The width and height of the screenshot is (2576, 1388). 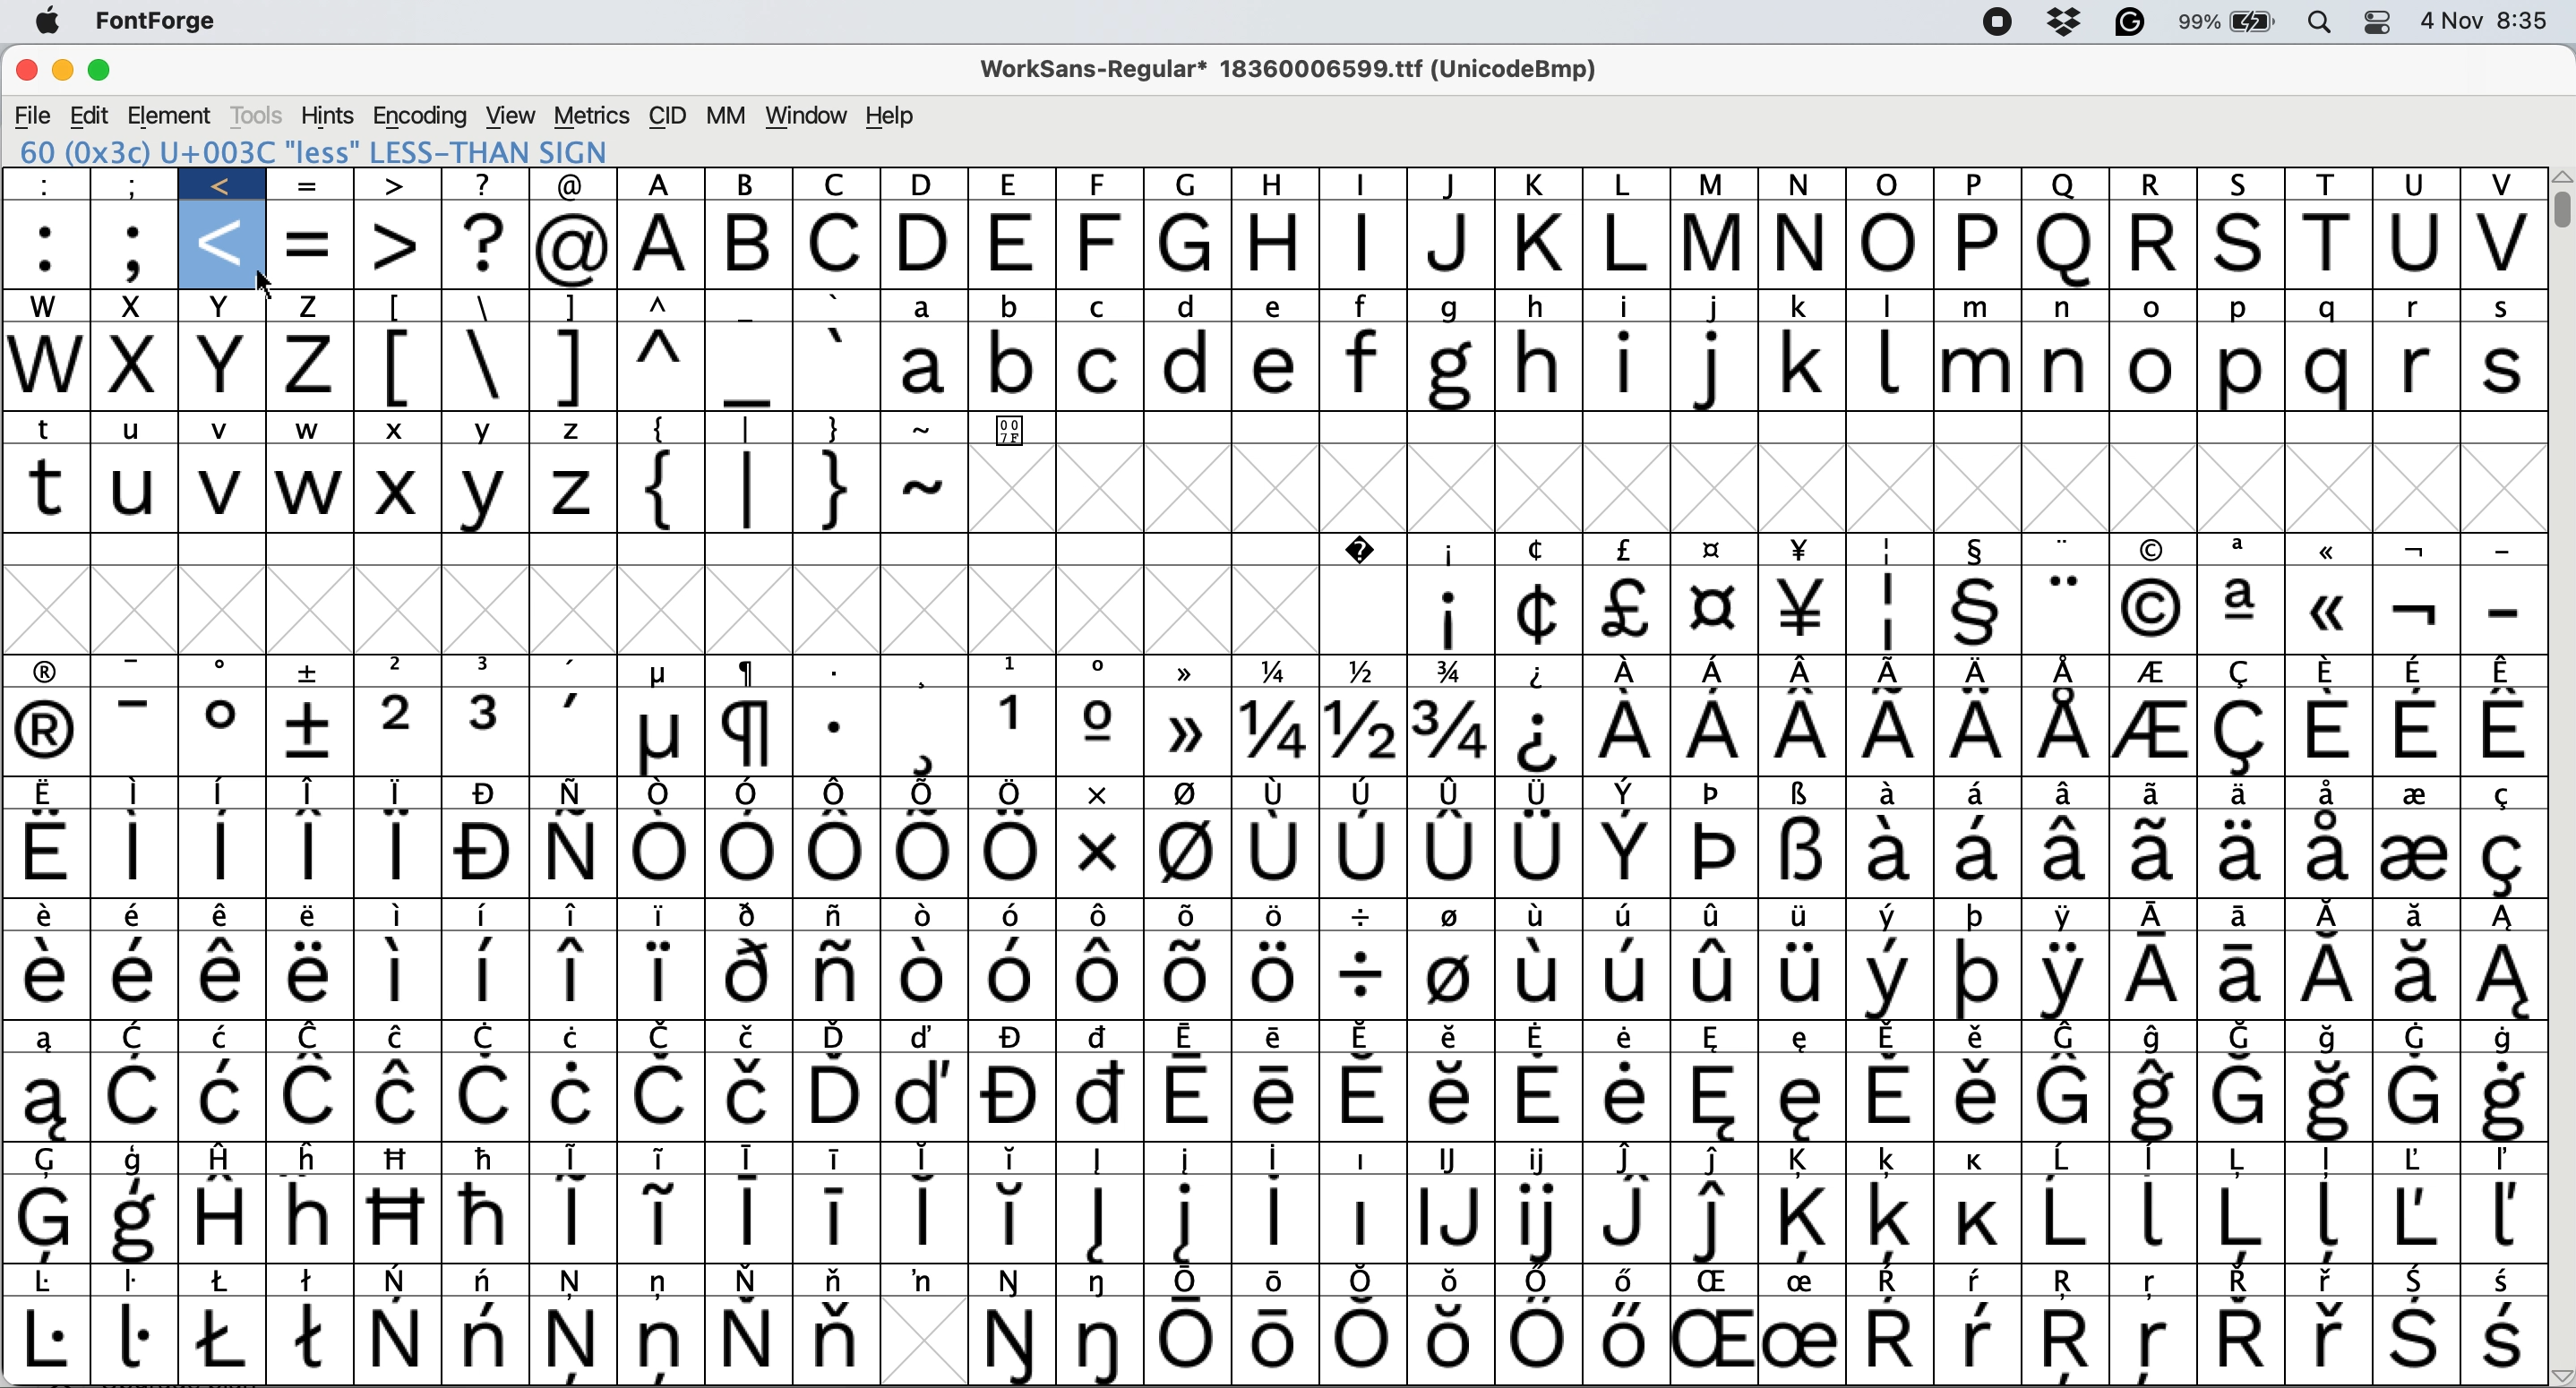 What do you see at coordinates (1892, 367) in the screenshot?
I see `l` at bounding box center [1892, 367].